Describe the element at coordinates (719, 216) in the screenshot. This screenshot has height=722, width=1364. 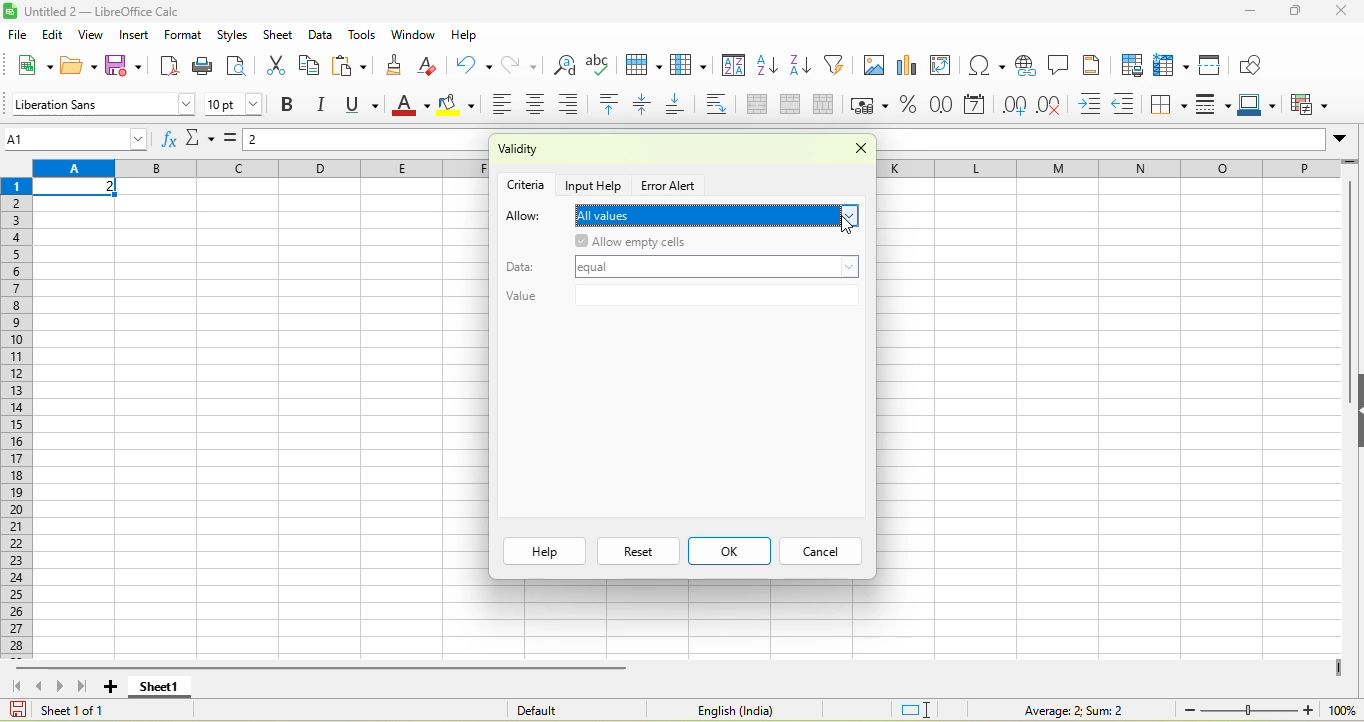
I see `all values` at that location.